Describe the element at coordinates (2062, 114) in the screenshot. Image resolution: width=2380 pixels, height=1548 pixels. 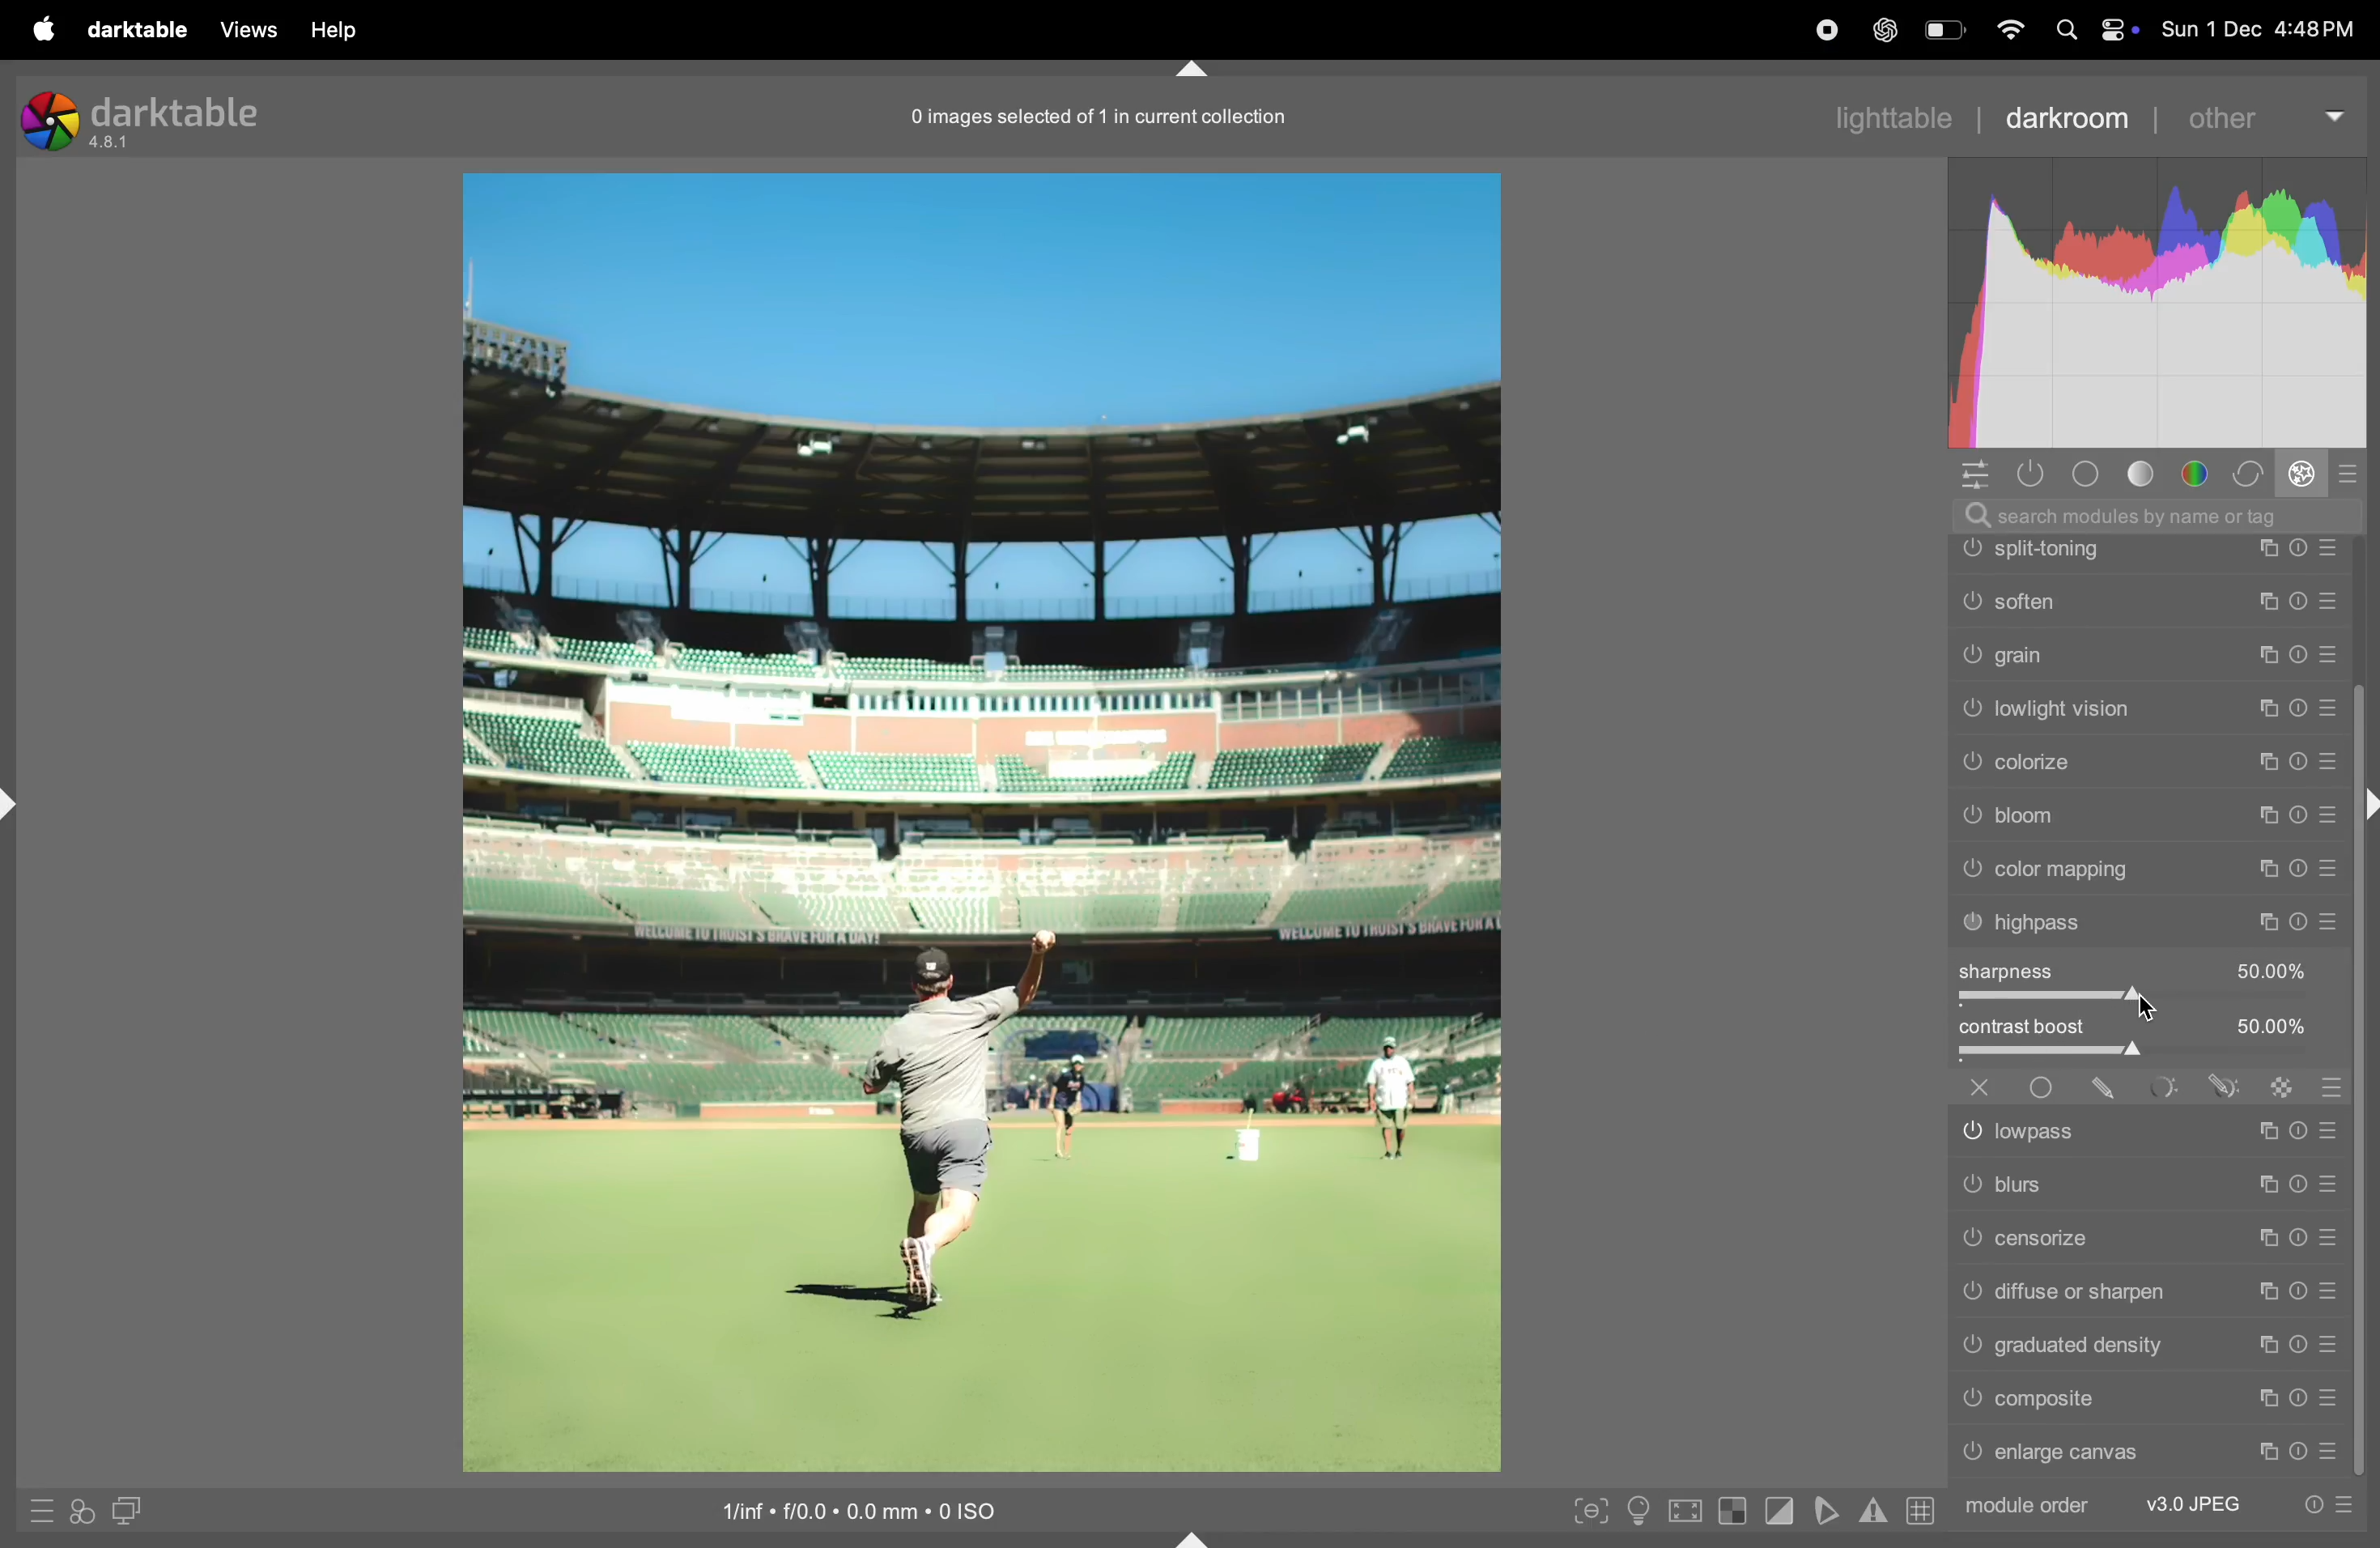
I see `darkroom` at that location.